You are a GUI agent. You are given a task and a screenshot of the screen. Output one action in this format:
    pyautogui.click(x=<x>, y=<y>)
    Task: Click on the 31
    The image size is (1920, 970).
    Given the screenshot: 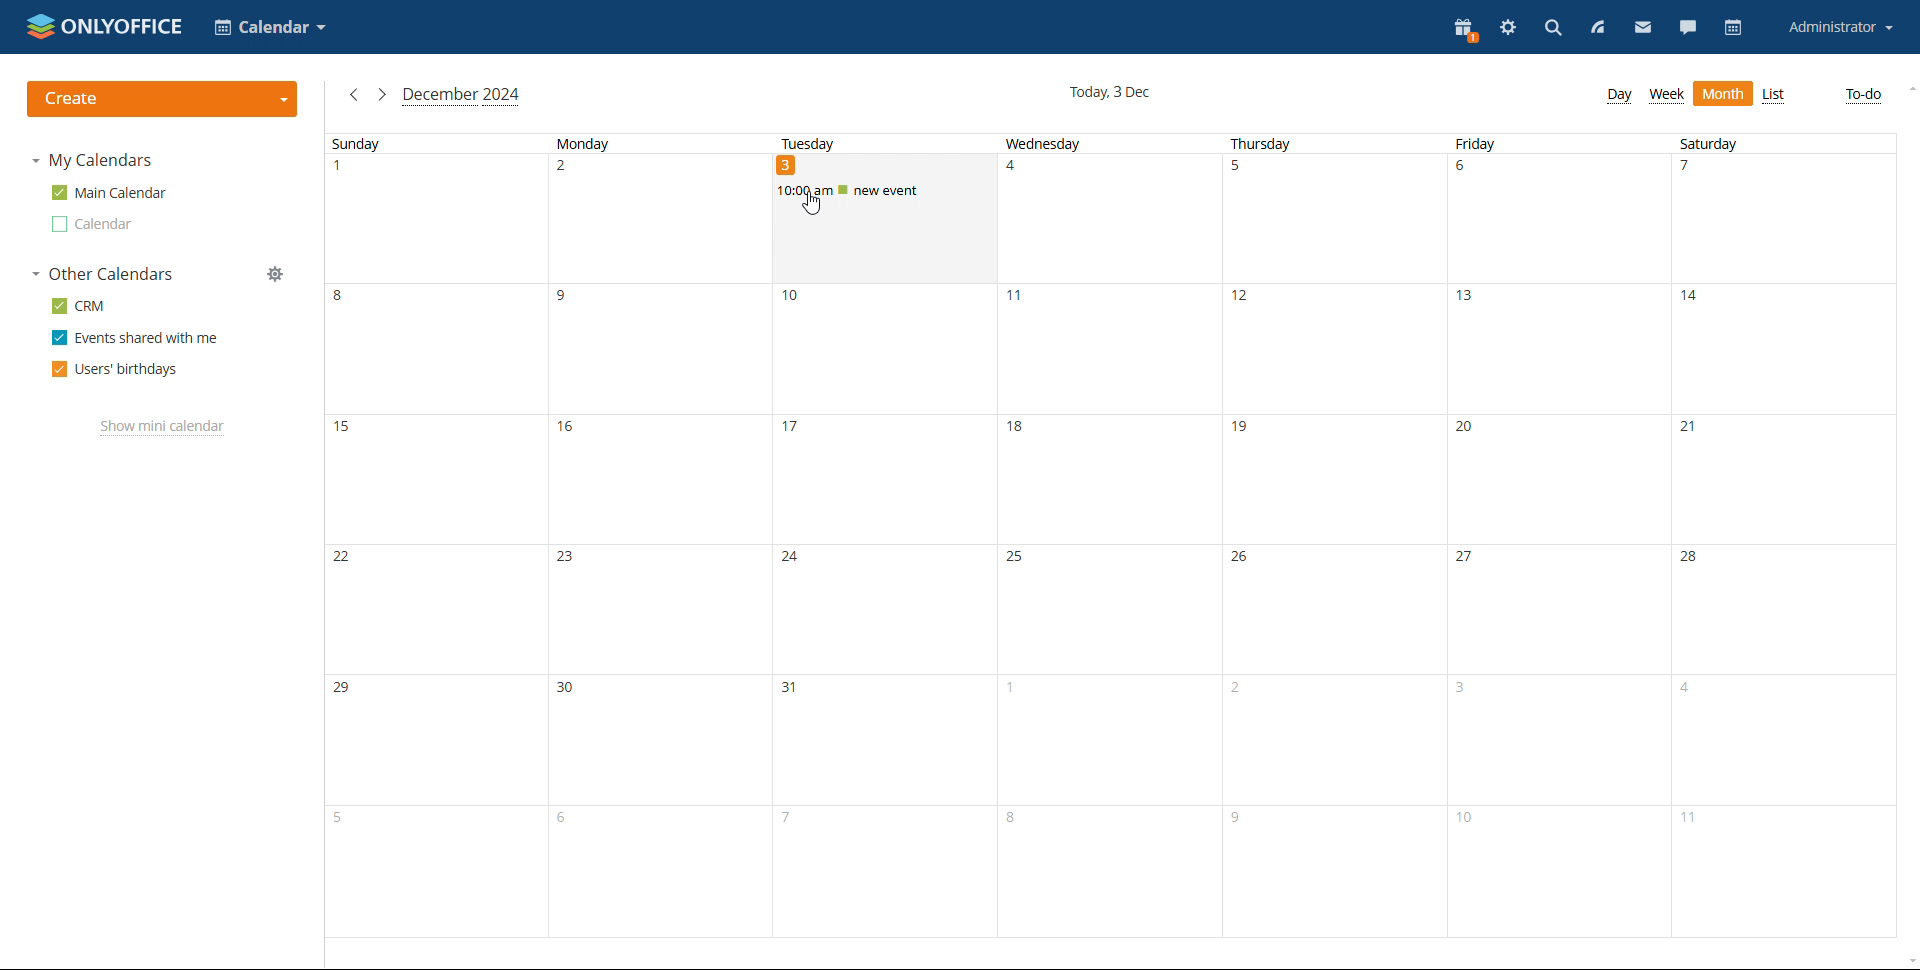 What is the action you would take?
    pyautogui.click(x=879, y=741)
    